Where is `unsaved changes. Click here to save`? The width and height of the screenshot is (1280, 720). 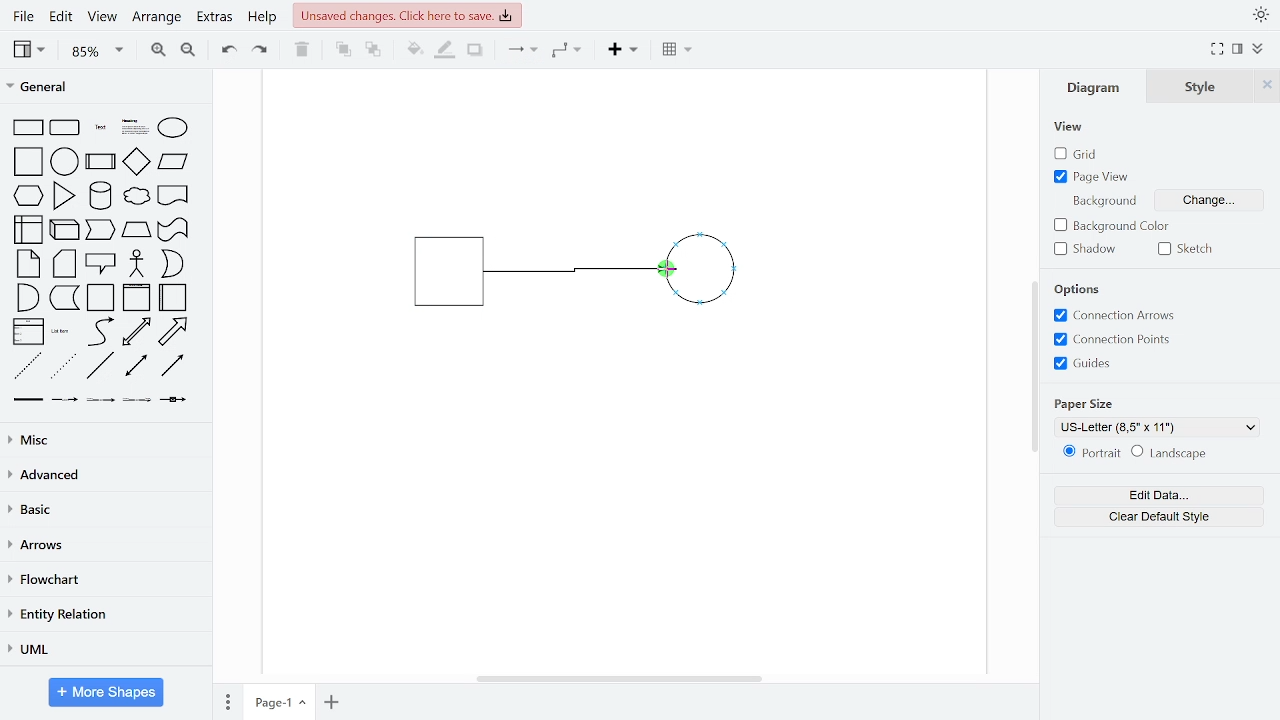
unsaved changes. Click here to save is located at coordinates (408, 14).